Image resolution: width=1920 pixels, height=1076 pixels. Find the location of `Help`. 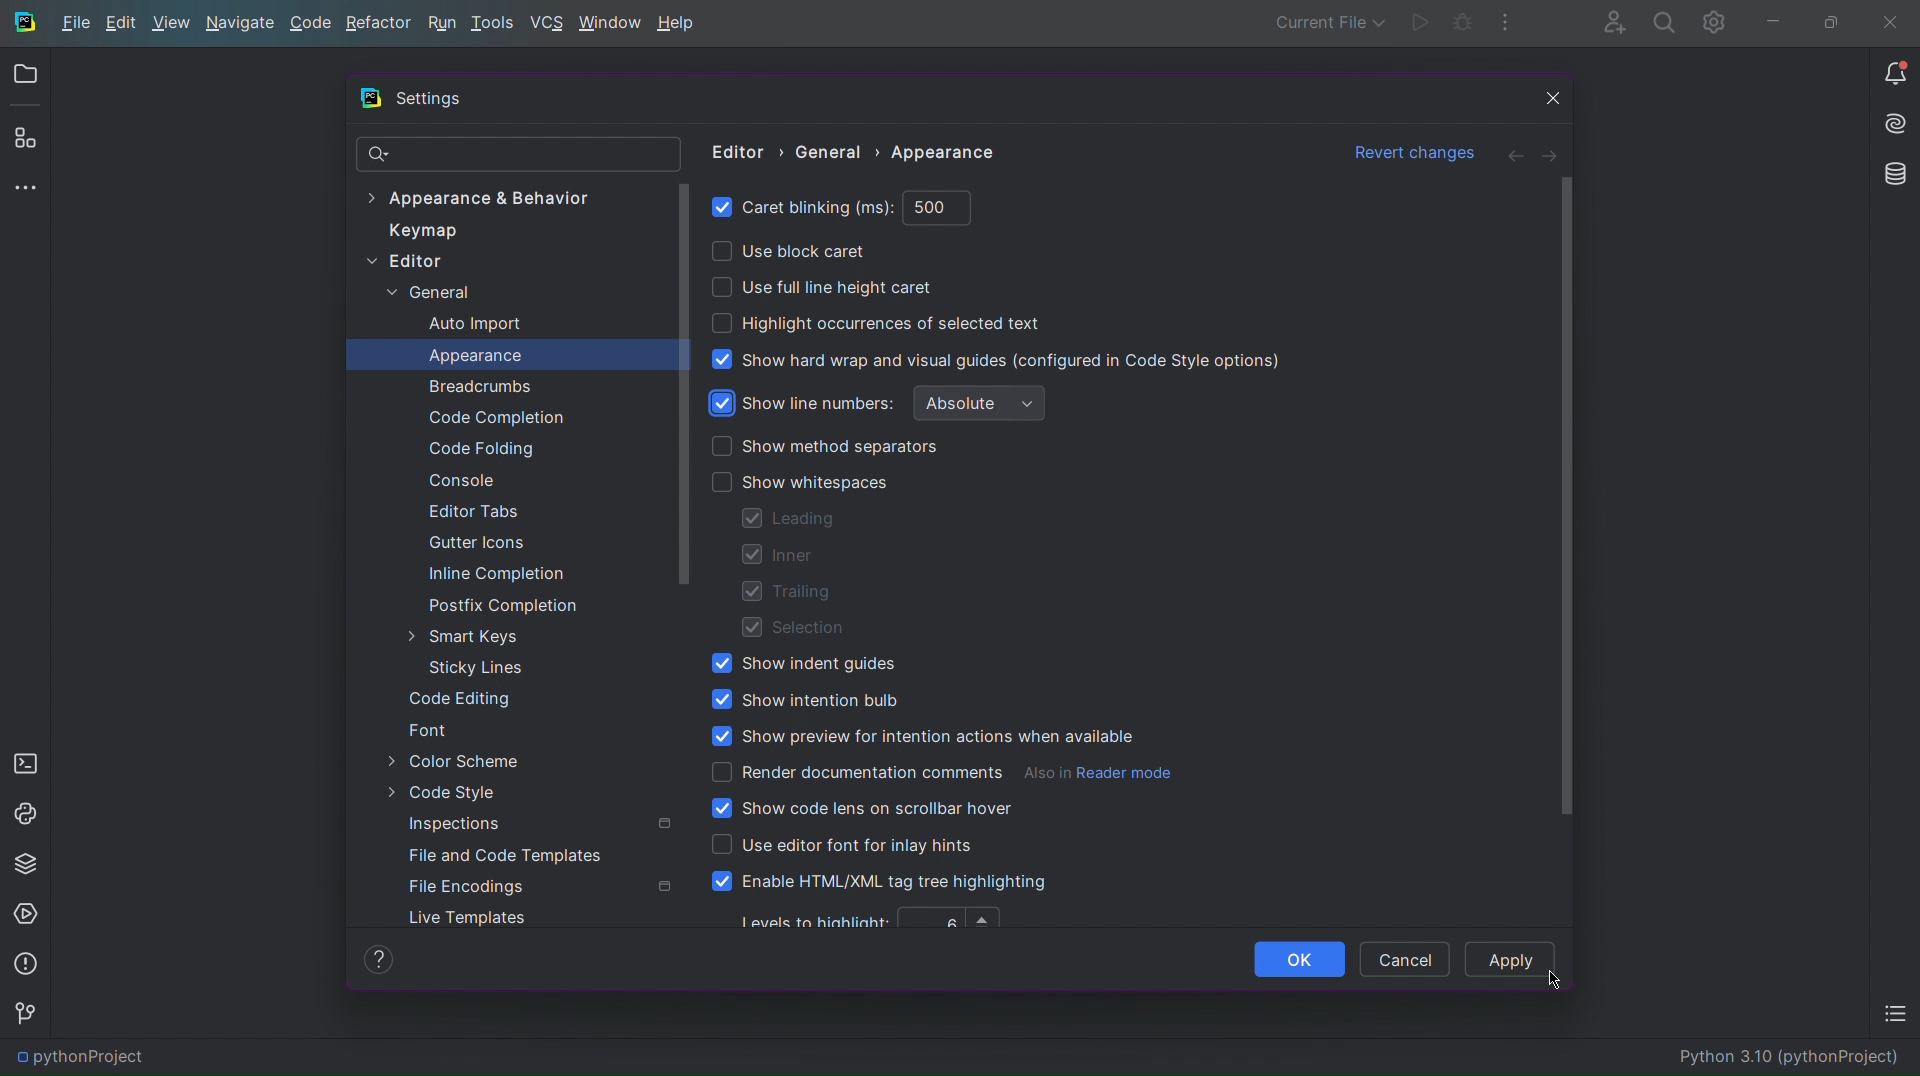

Help is located at coordinates (381, 958).